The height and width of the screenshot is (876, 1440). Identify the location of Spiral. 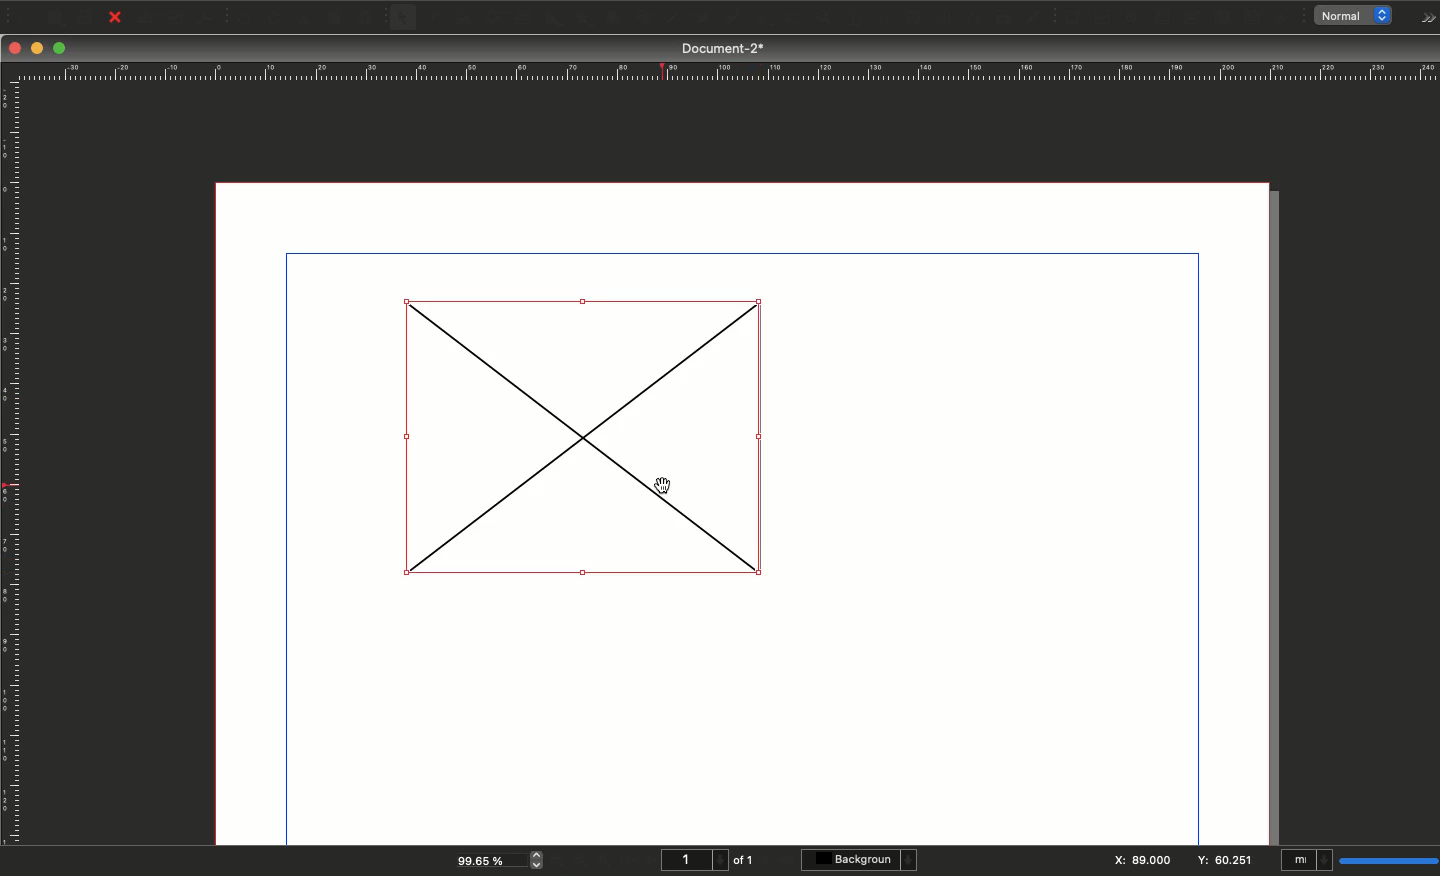
(646, 20).